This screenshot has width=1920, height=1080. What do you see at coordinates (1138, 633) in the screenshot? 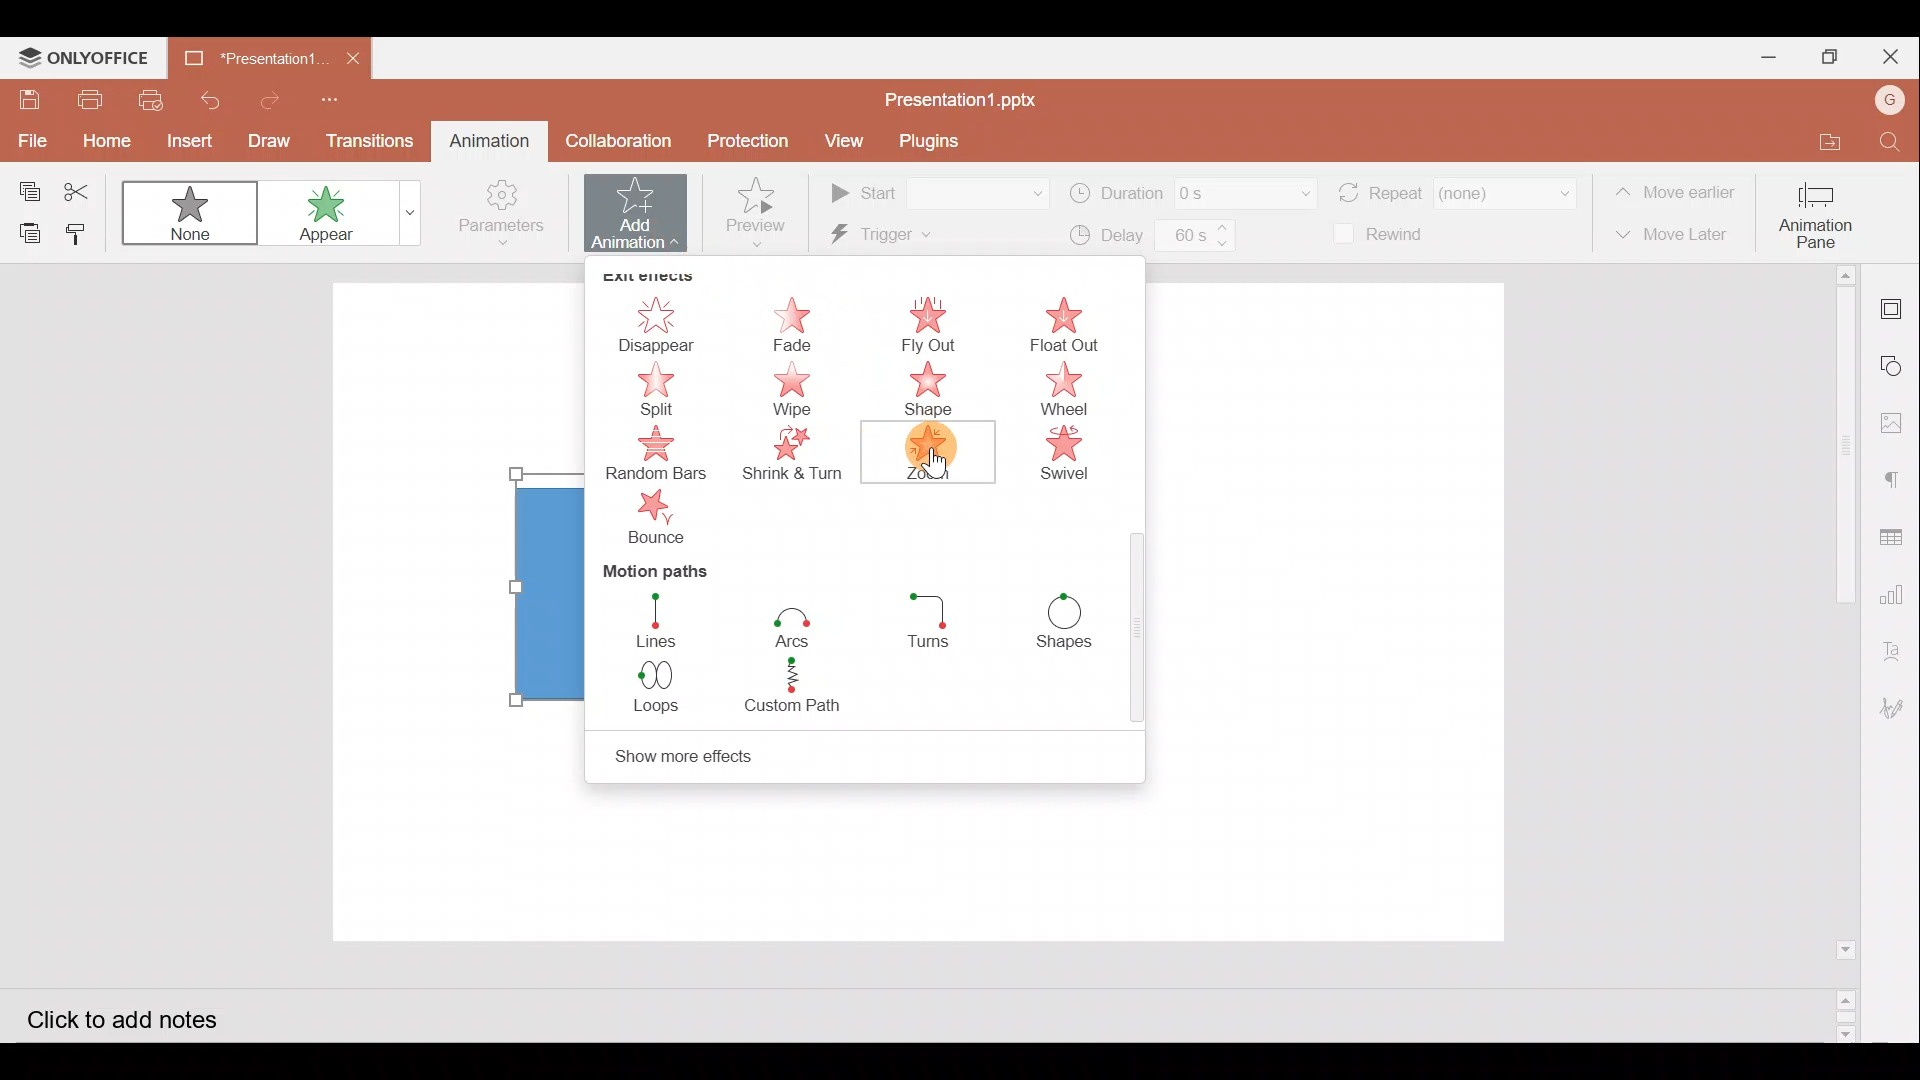
I see `Scroll bar` at bounding box center [1138, 633].